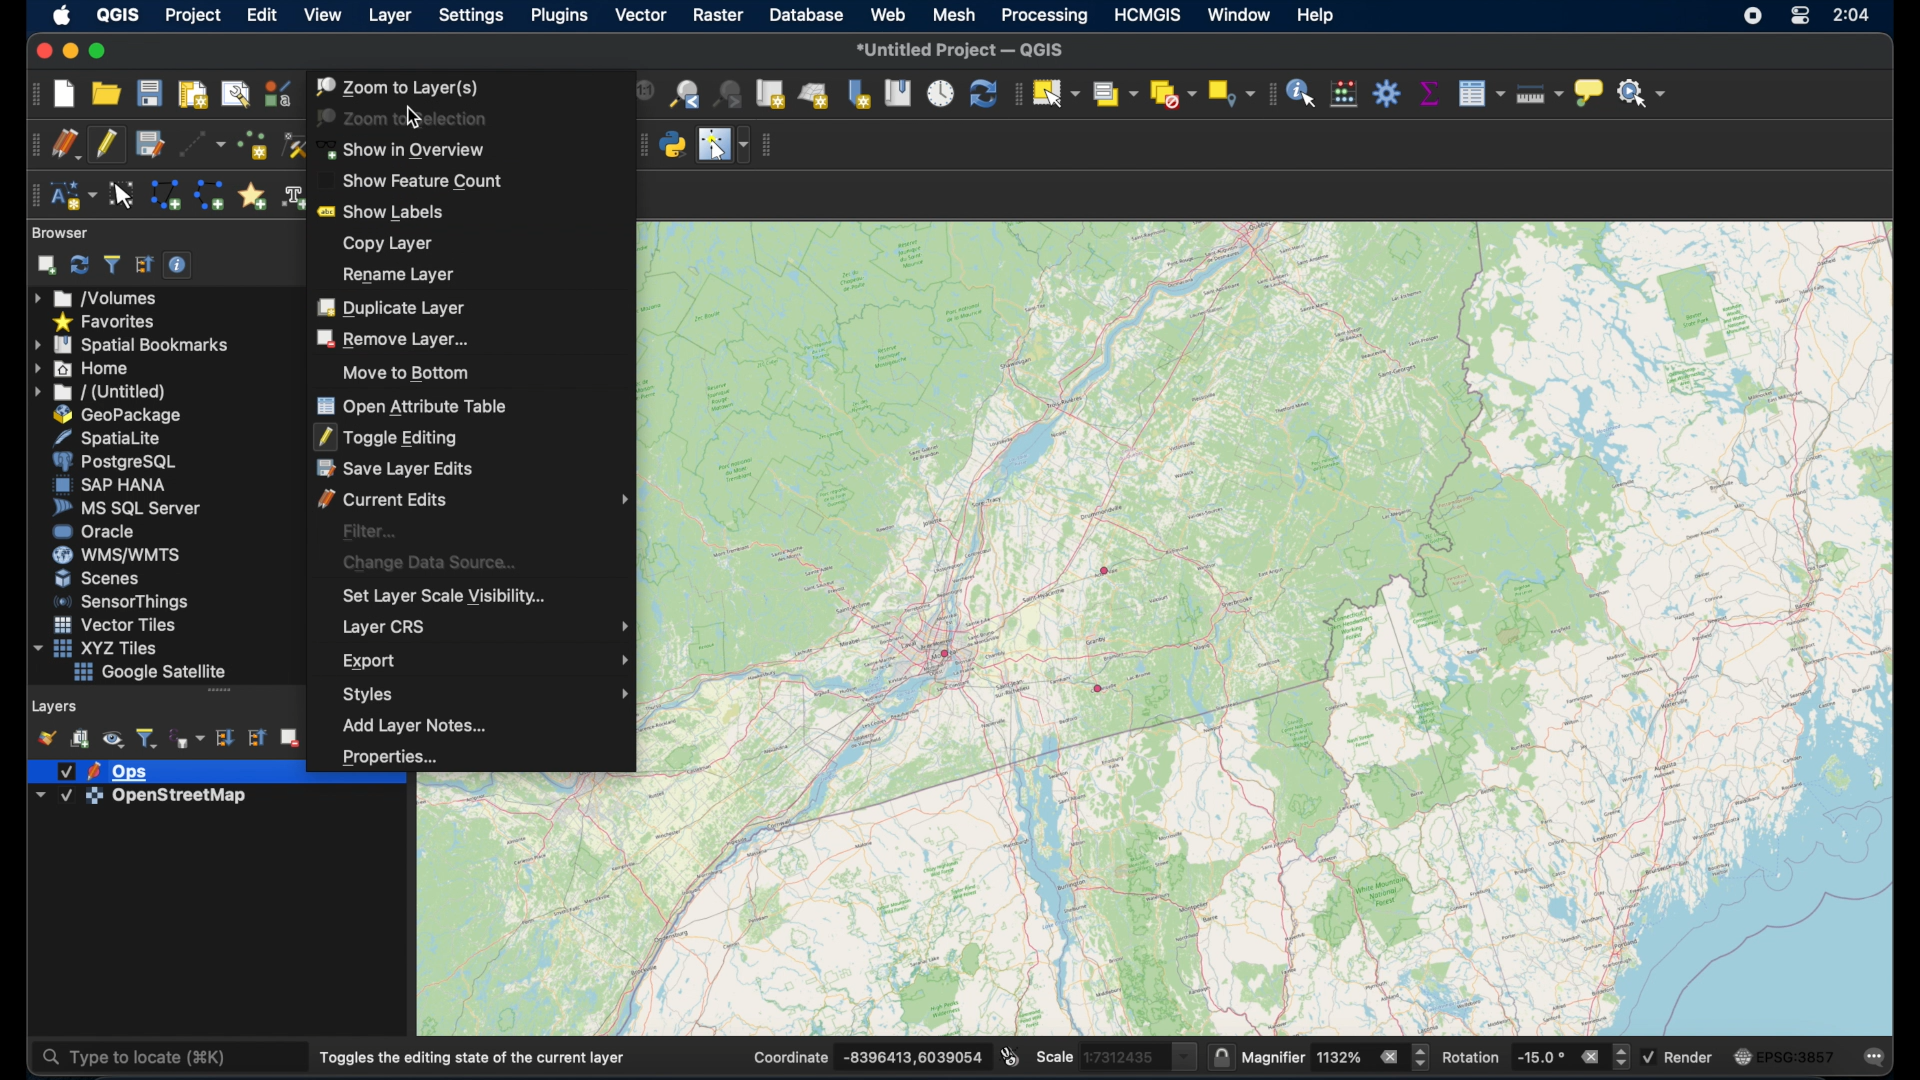 Image resolution: width=1920 pixels, height=1080 pixels. What do you see at coordinates (1645, 96) in the screenshot?
I see `no action selected` at bounding box center [1645, 96].